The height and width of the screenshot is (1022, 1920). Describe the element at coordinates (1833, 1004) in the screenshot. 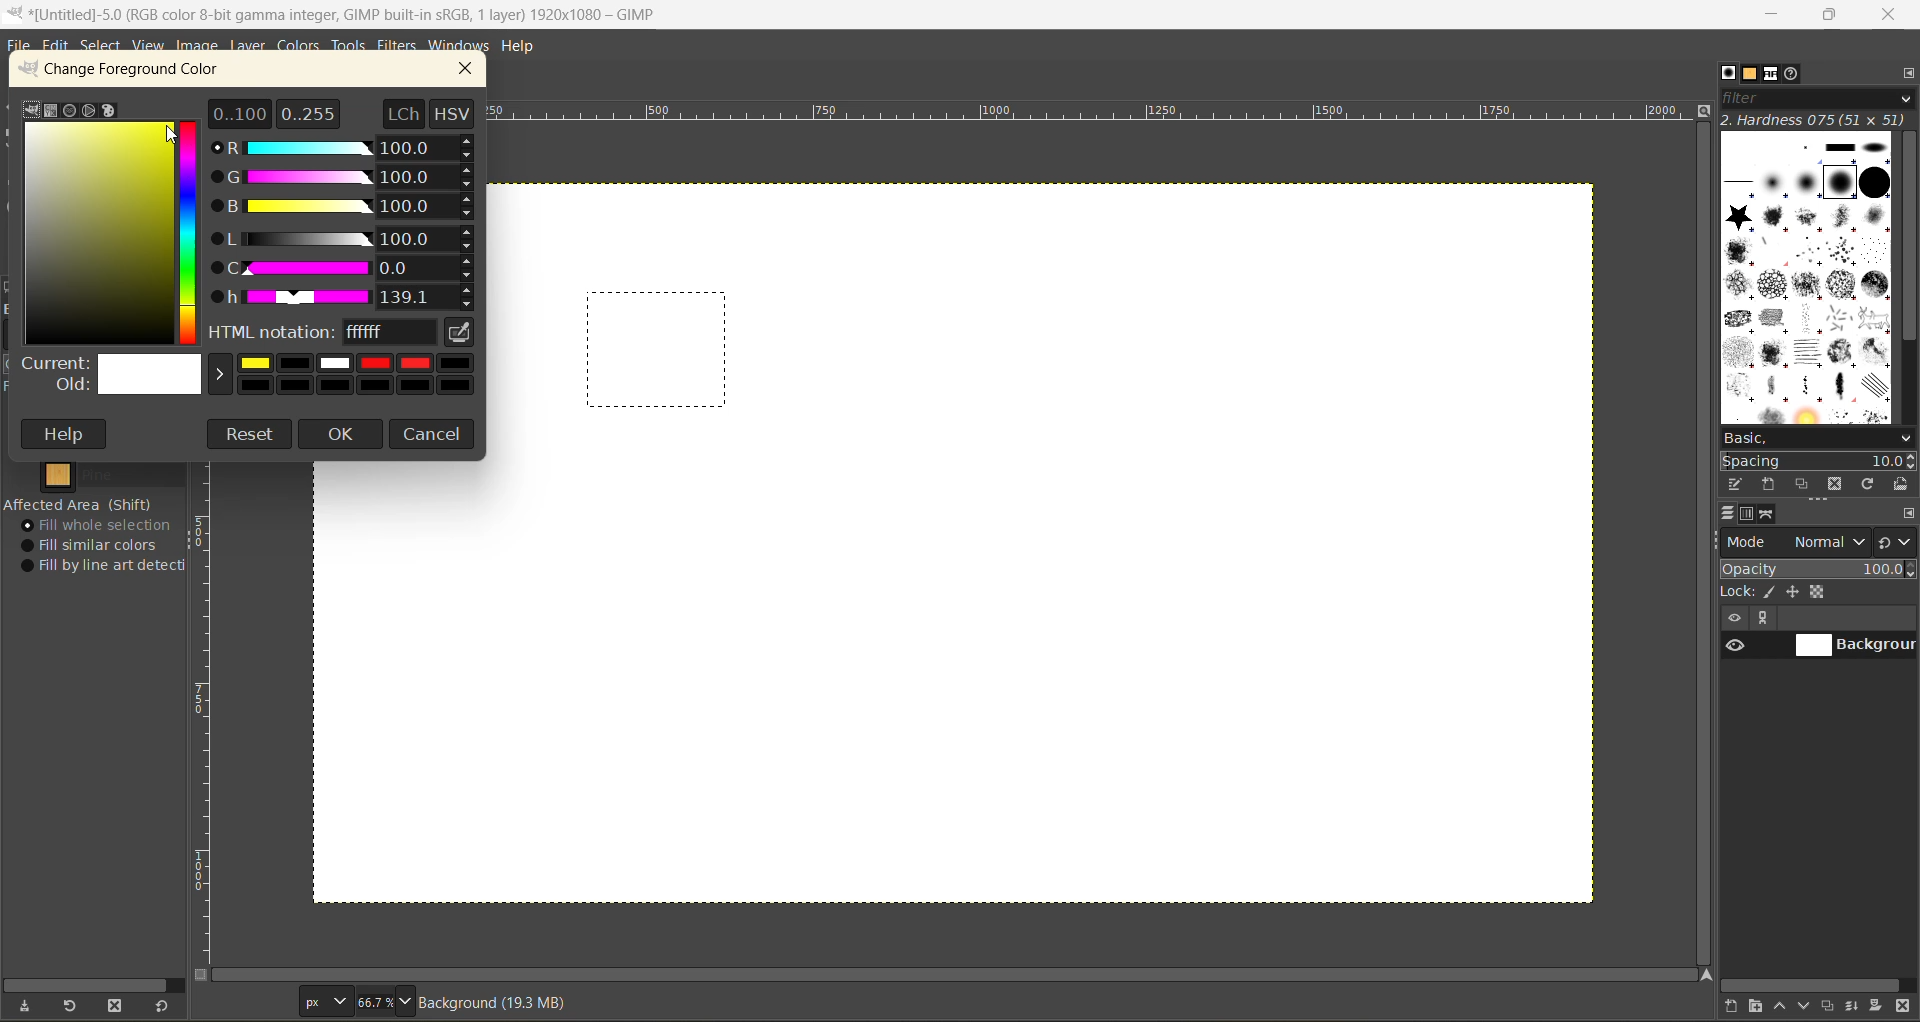

I see `create a duplicate layer` at that location.